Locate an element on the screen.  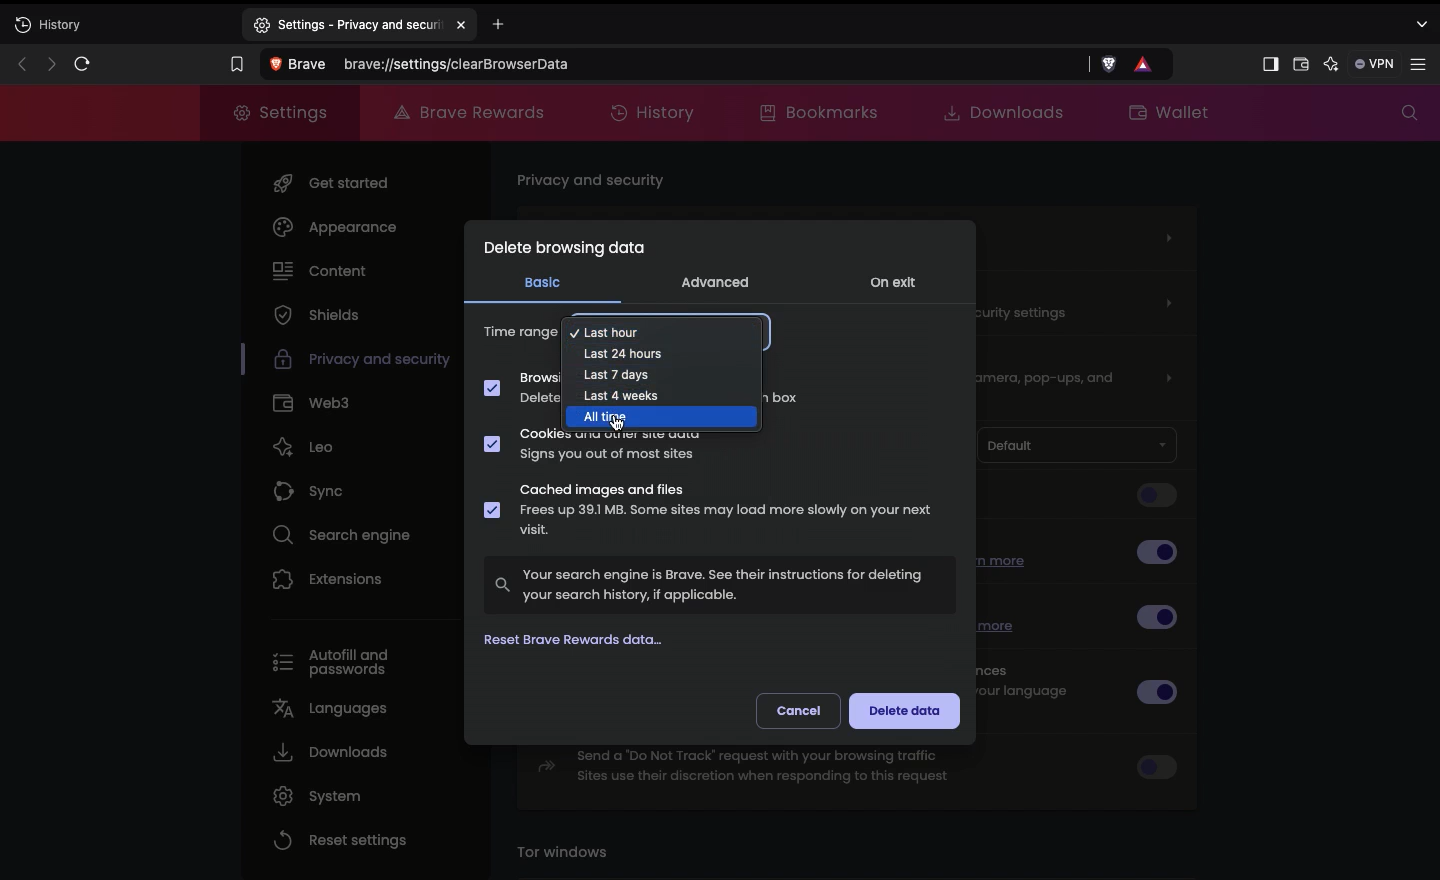
Reset settings is located at coordinates (340, 840).